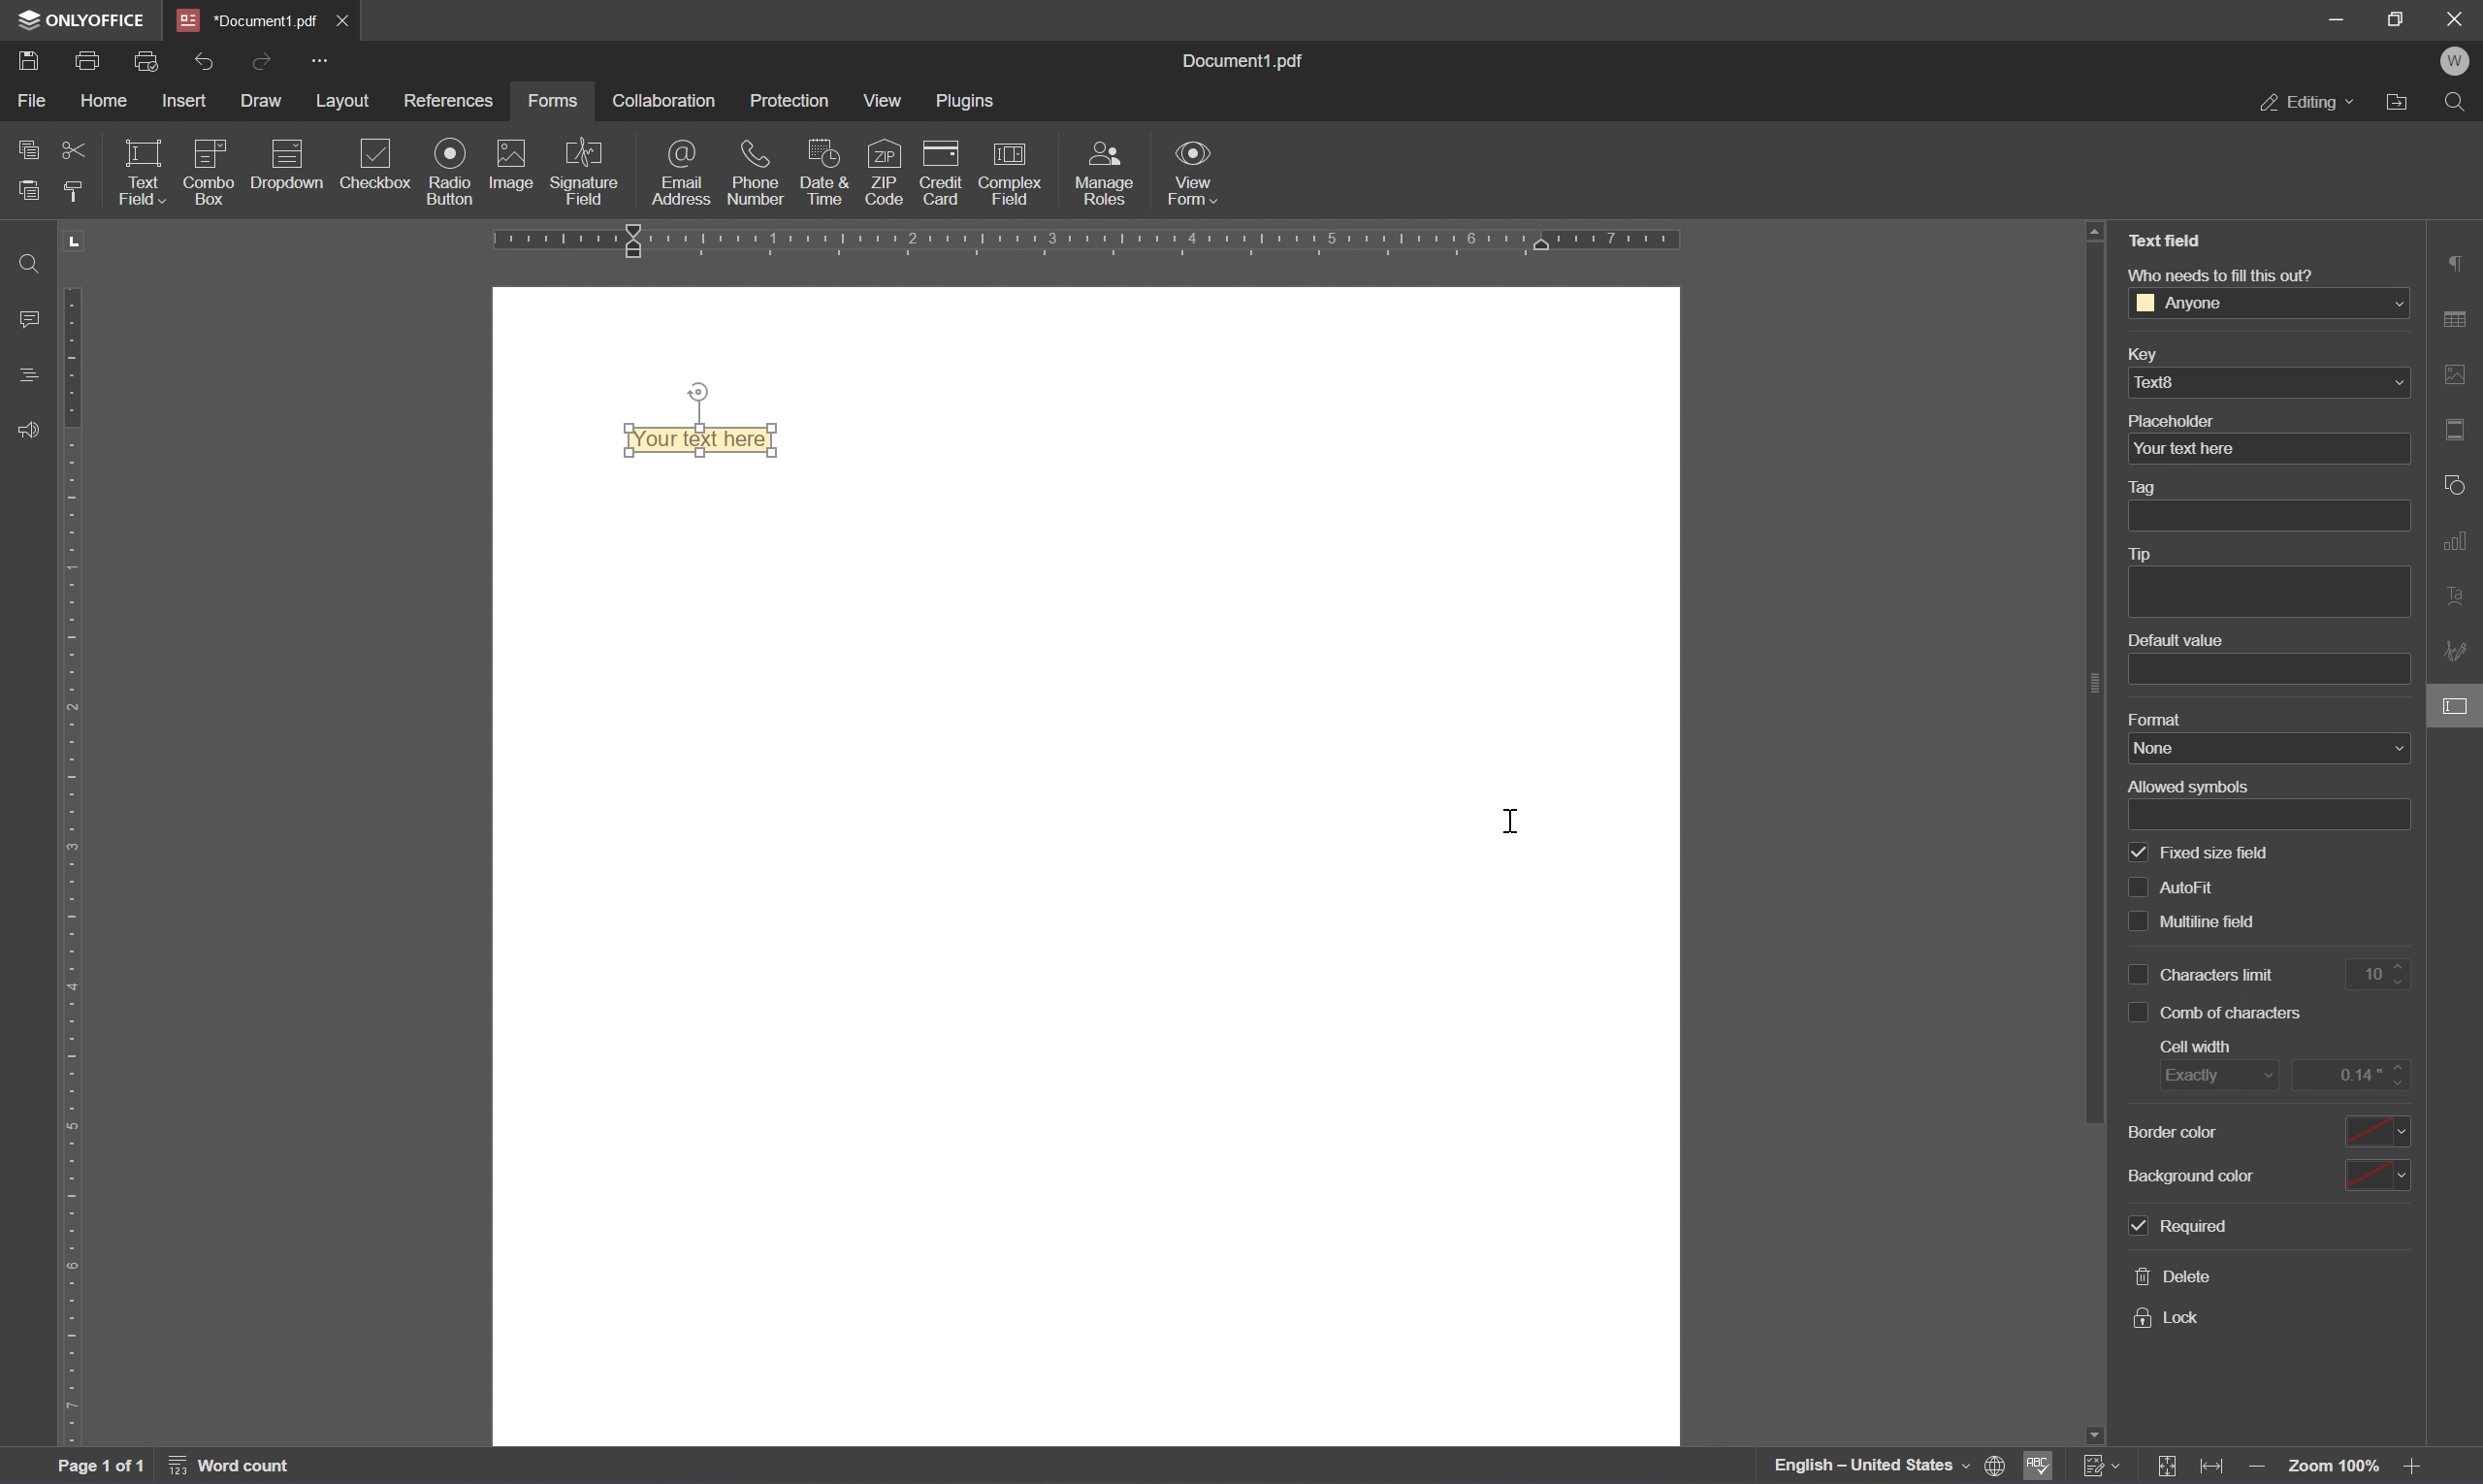 The height and width of the screenshot is (1484, 2483). Describe the element at coordinates (822, 173) in the screenshot. I see `date and time` at that location.